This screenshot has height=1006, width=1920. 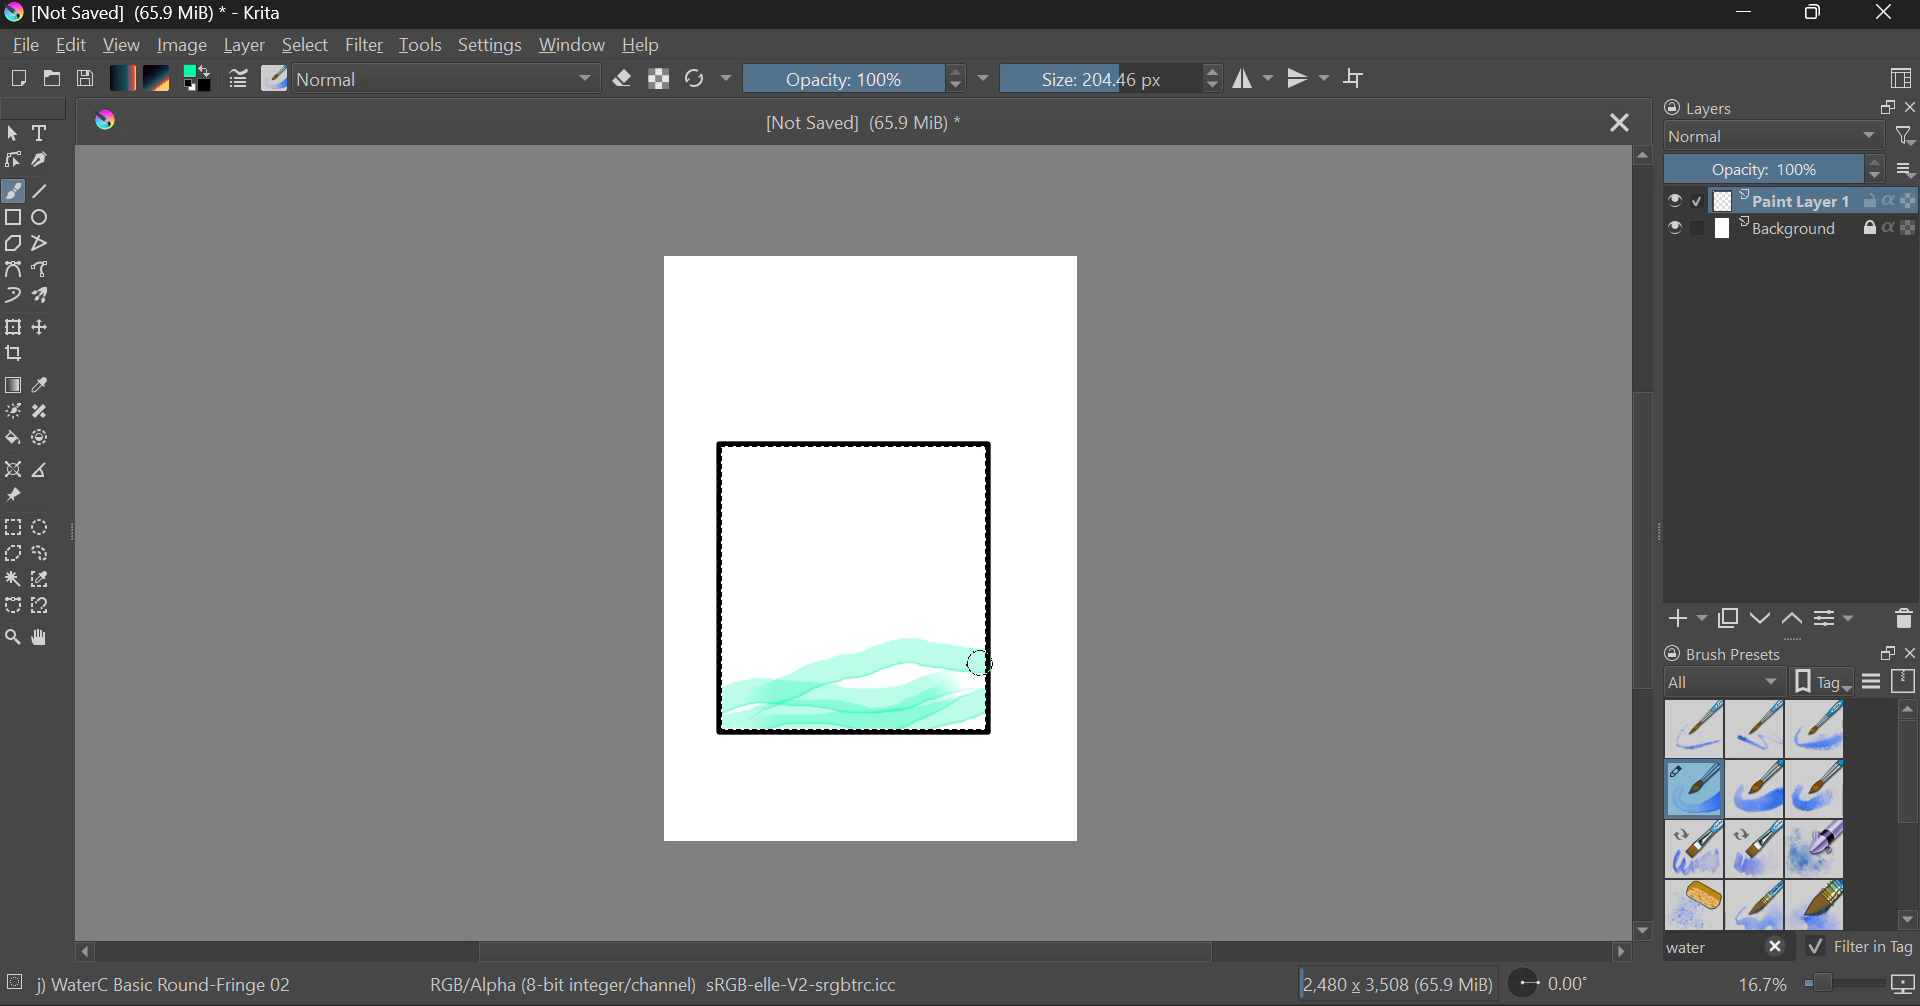 I want to click on "water" search in brush presets, so click(x=1726, y=951).